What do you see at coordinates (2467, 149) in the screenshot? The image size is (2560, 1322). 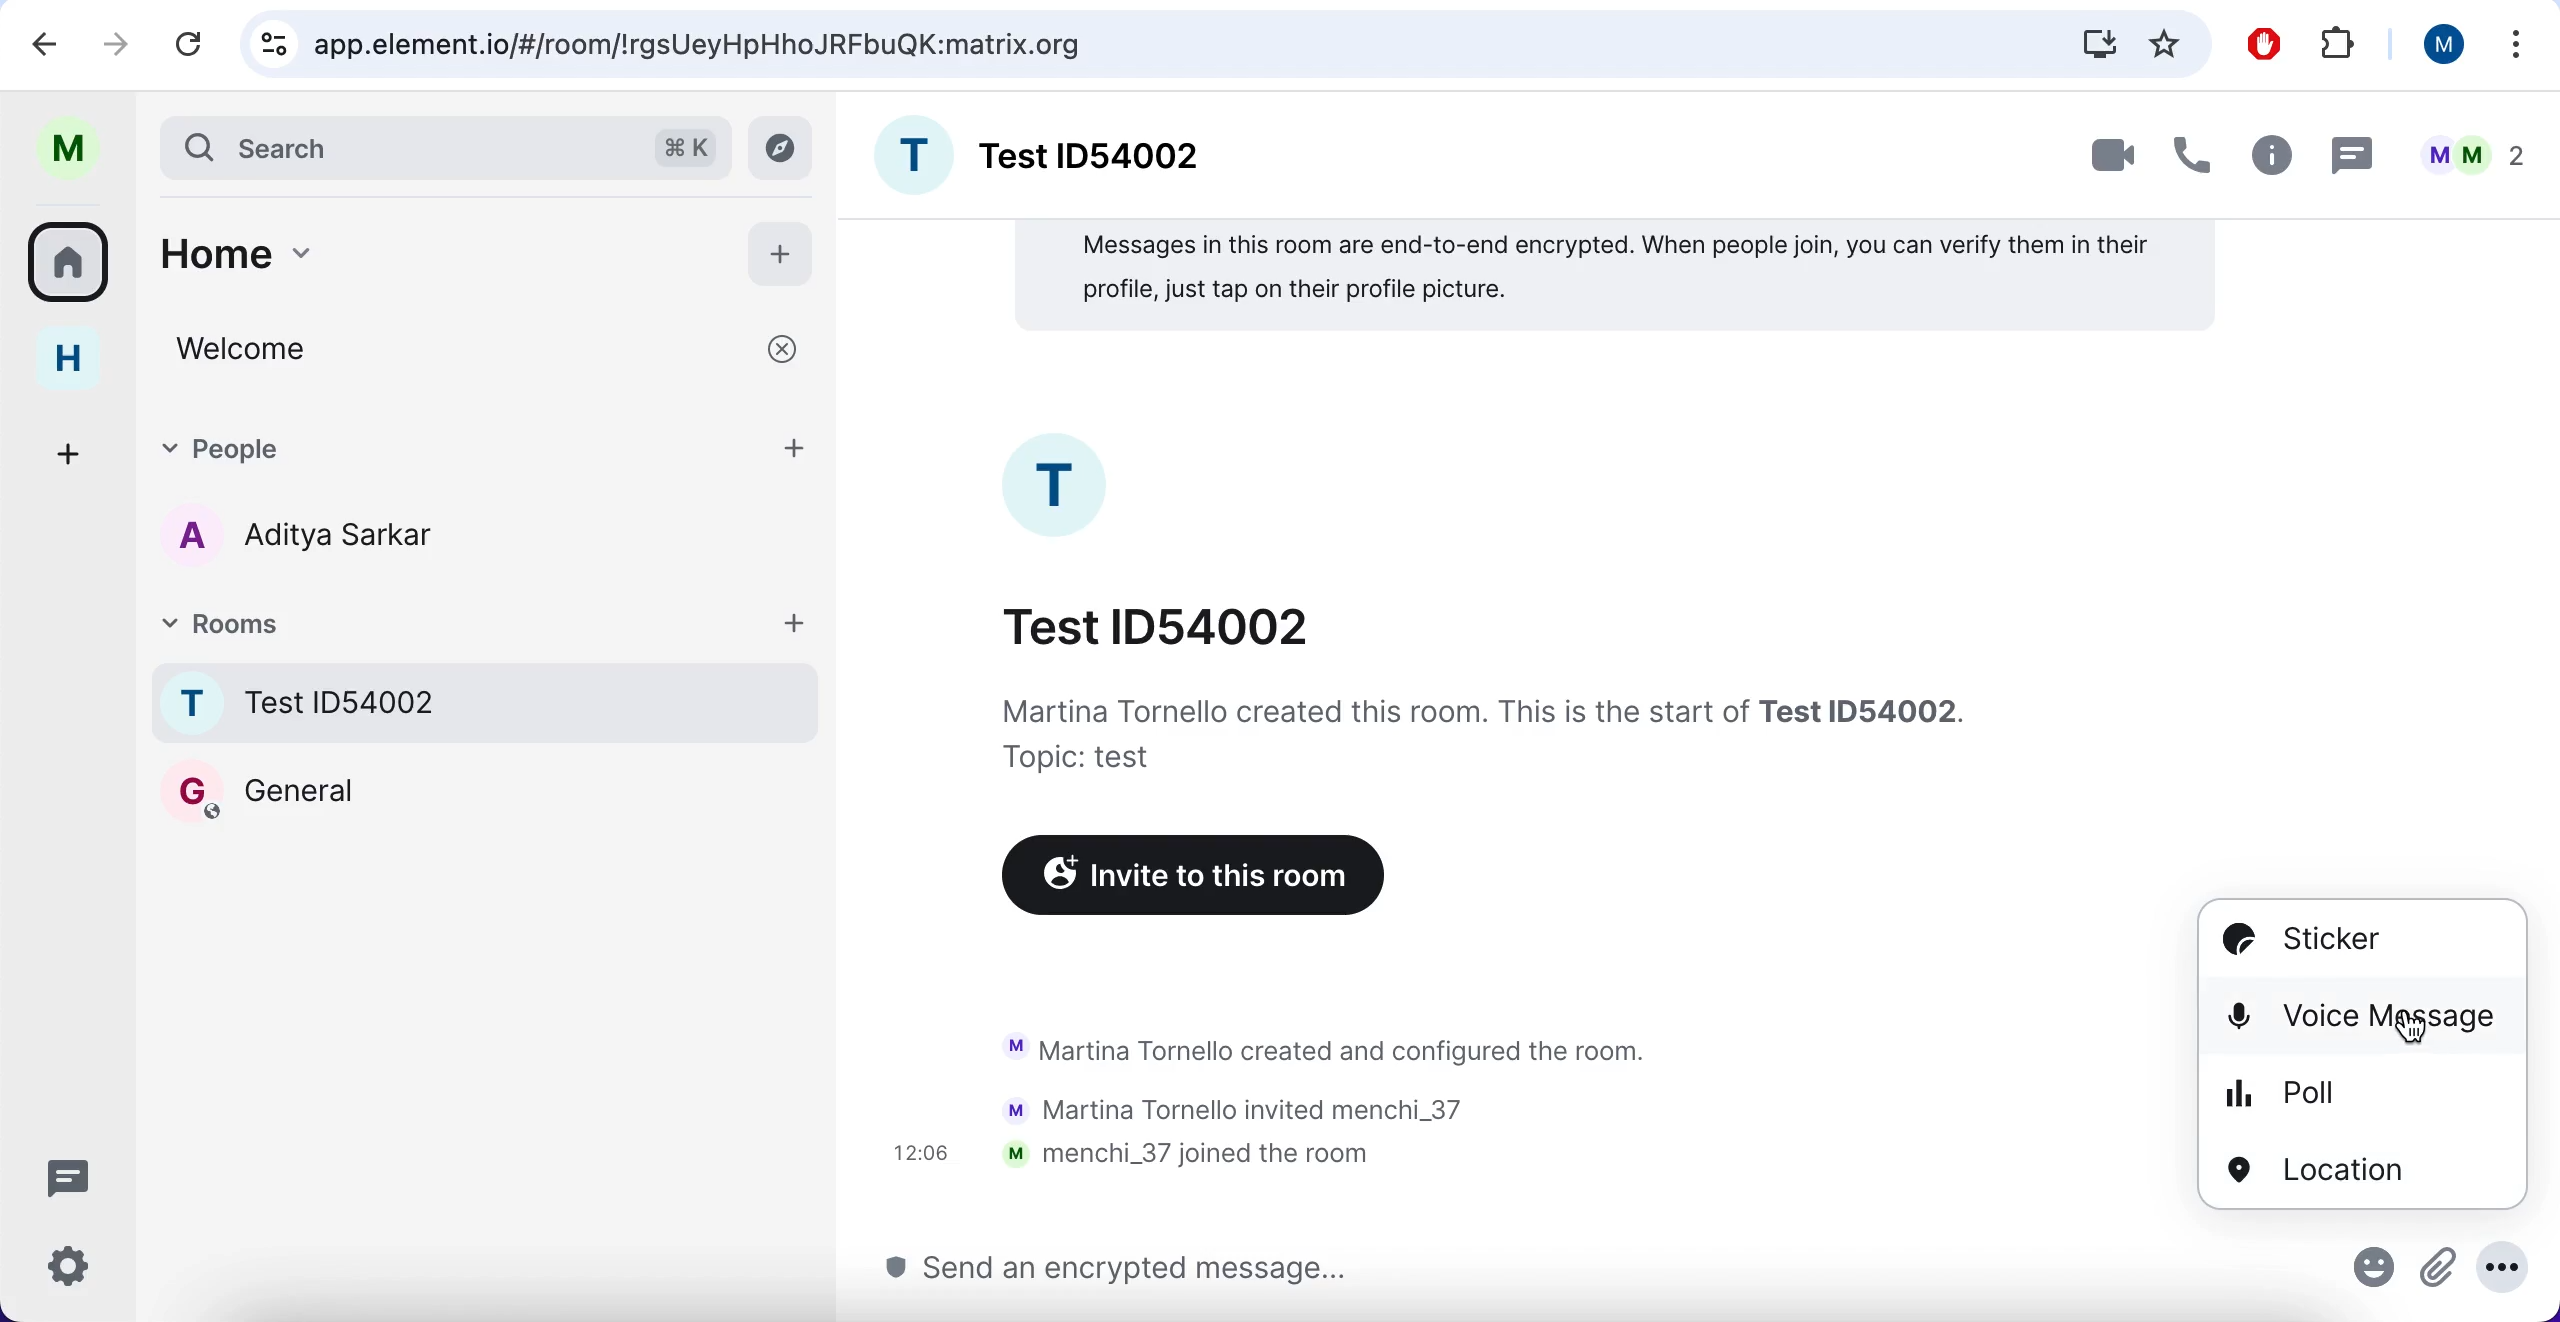 I see `people` at bounding box center [2467, 149].